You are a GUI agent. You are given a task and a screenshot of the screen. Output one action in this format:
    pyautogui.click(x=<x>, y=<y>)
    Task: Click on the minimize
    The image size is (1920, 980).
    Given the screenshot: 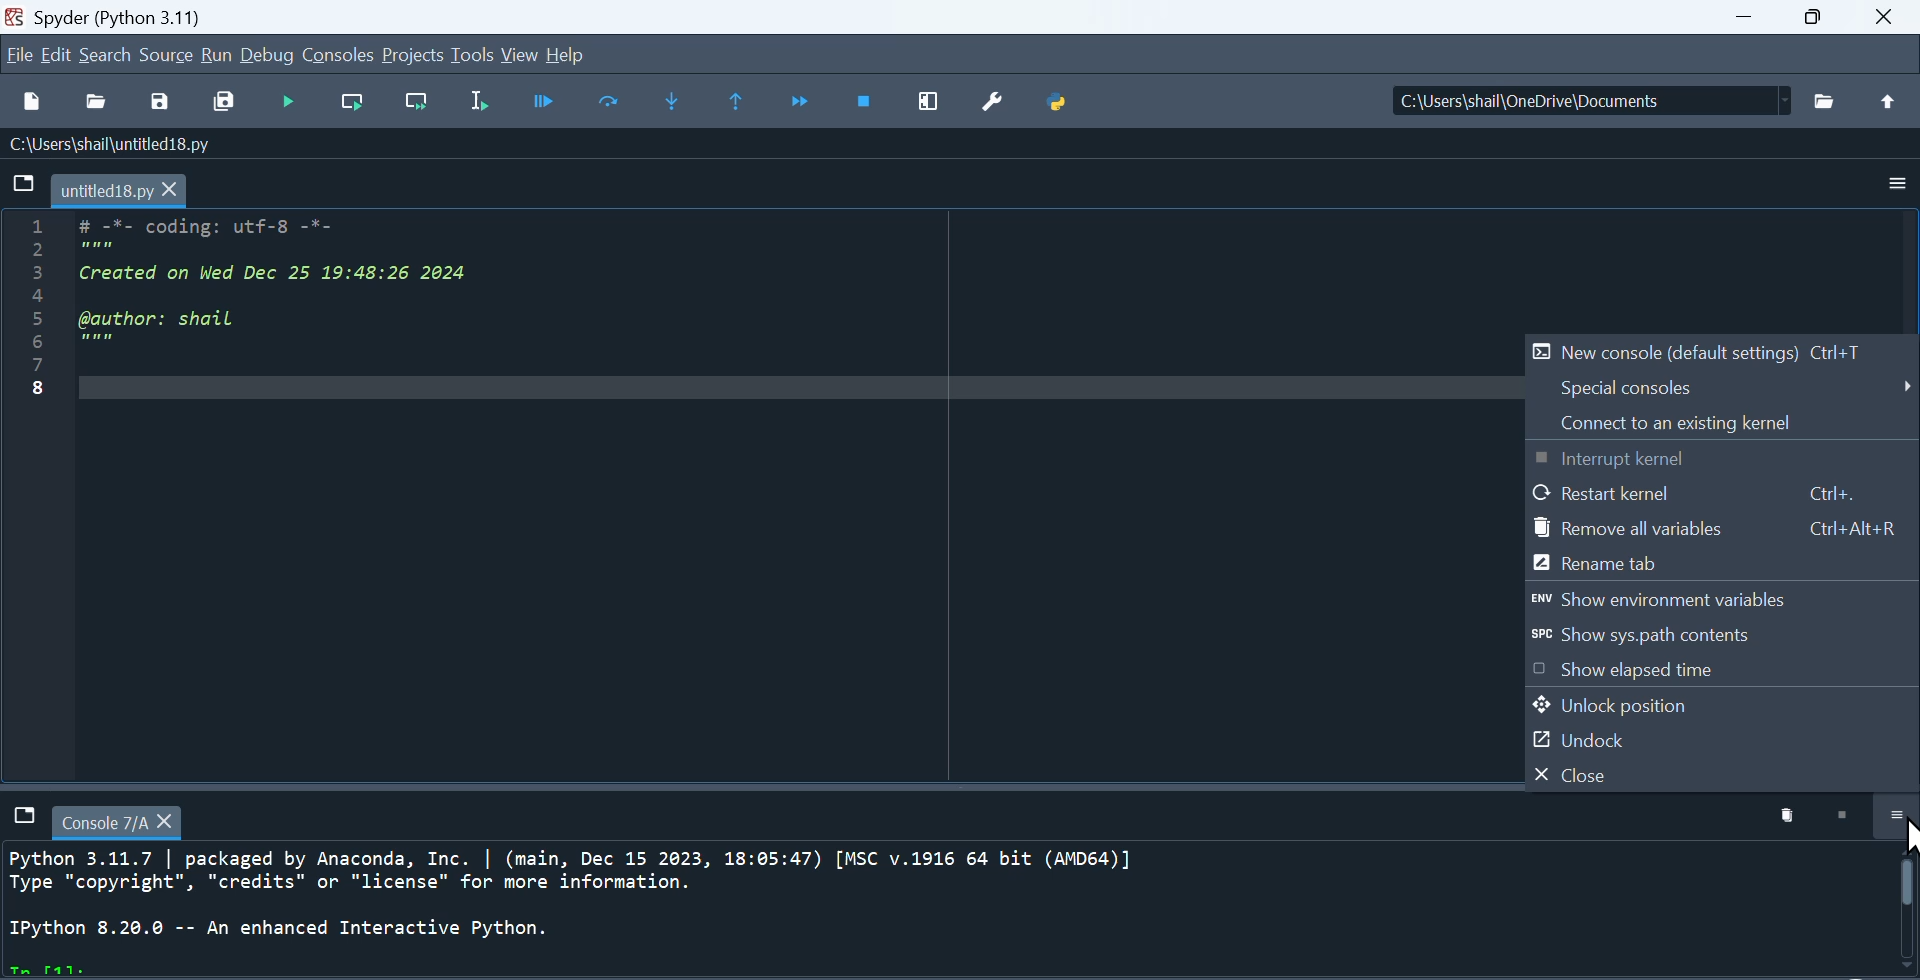 What is the action you would take?
    pyautogui.click(x=1740, y=17)
    